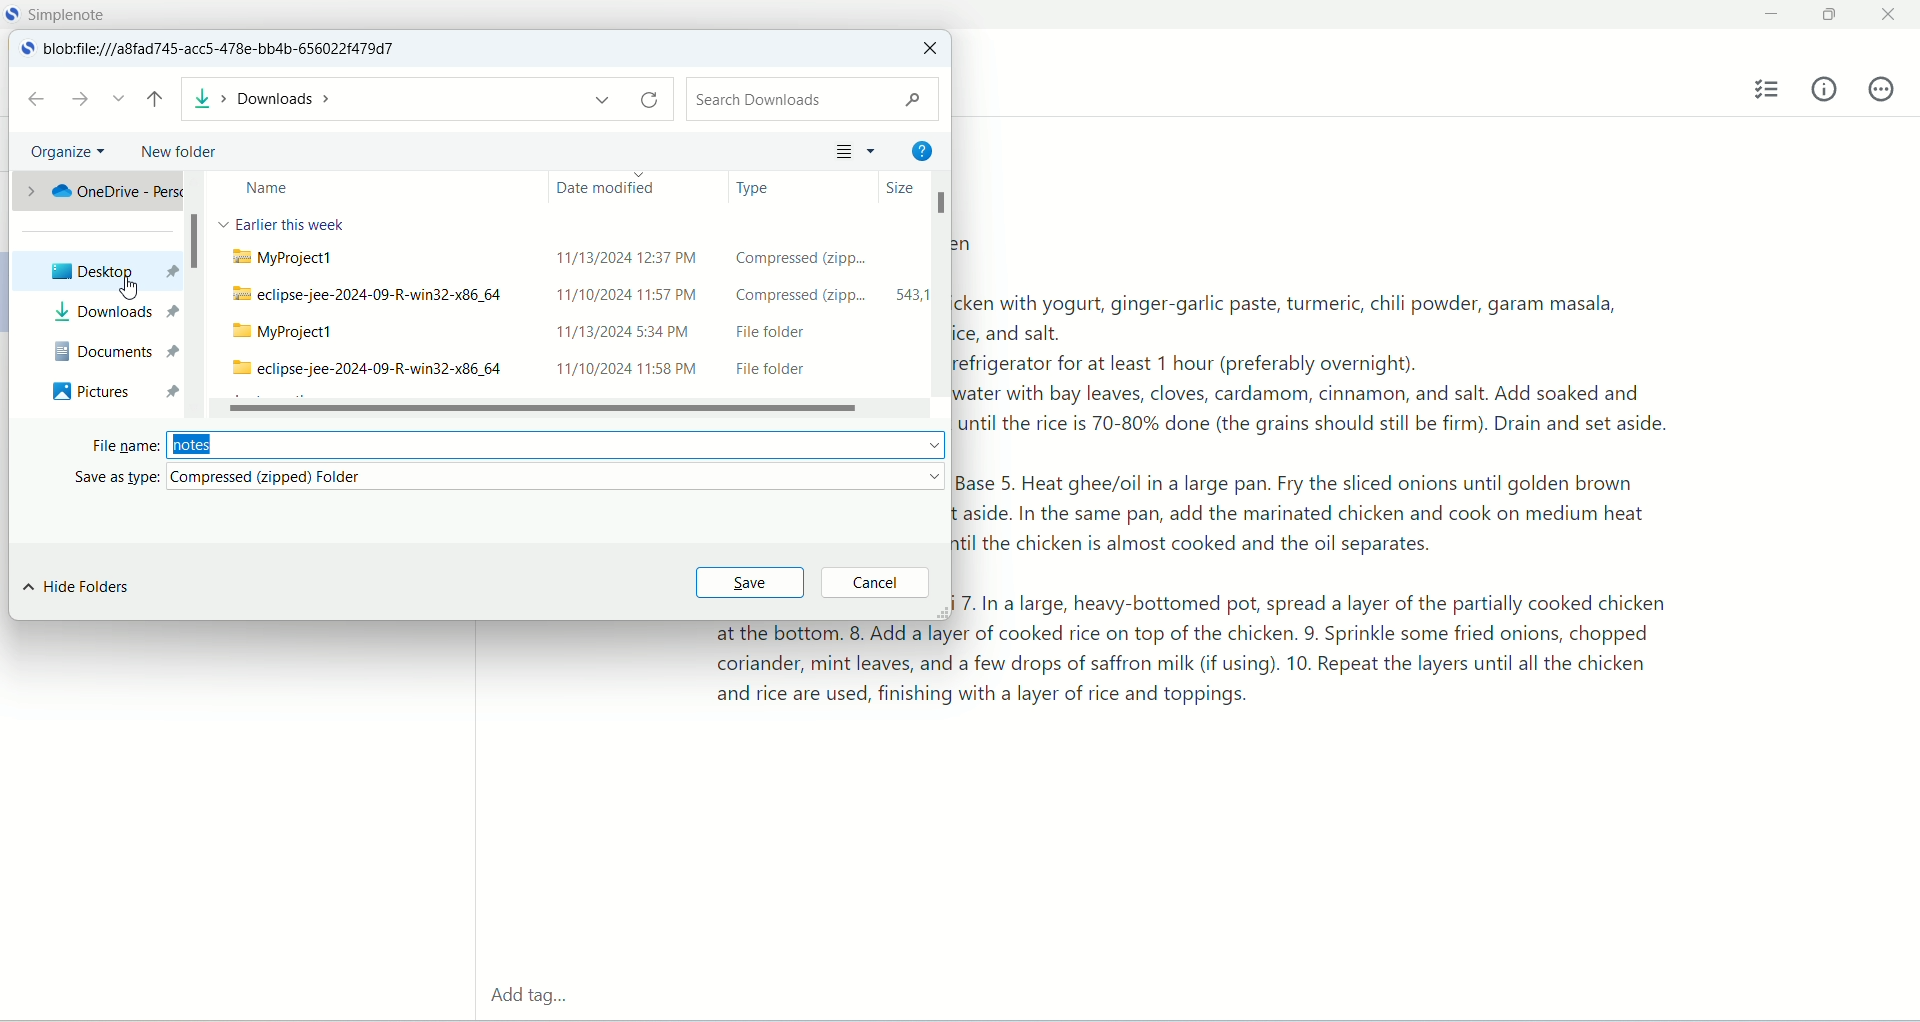  What do you see at coordinates (746, 583) in the screenshot?
I see `save` at bounding box center [746, 583].